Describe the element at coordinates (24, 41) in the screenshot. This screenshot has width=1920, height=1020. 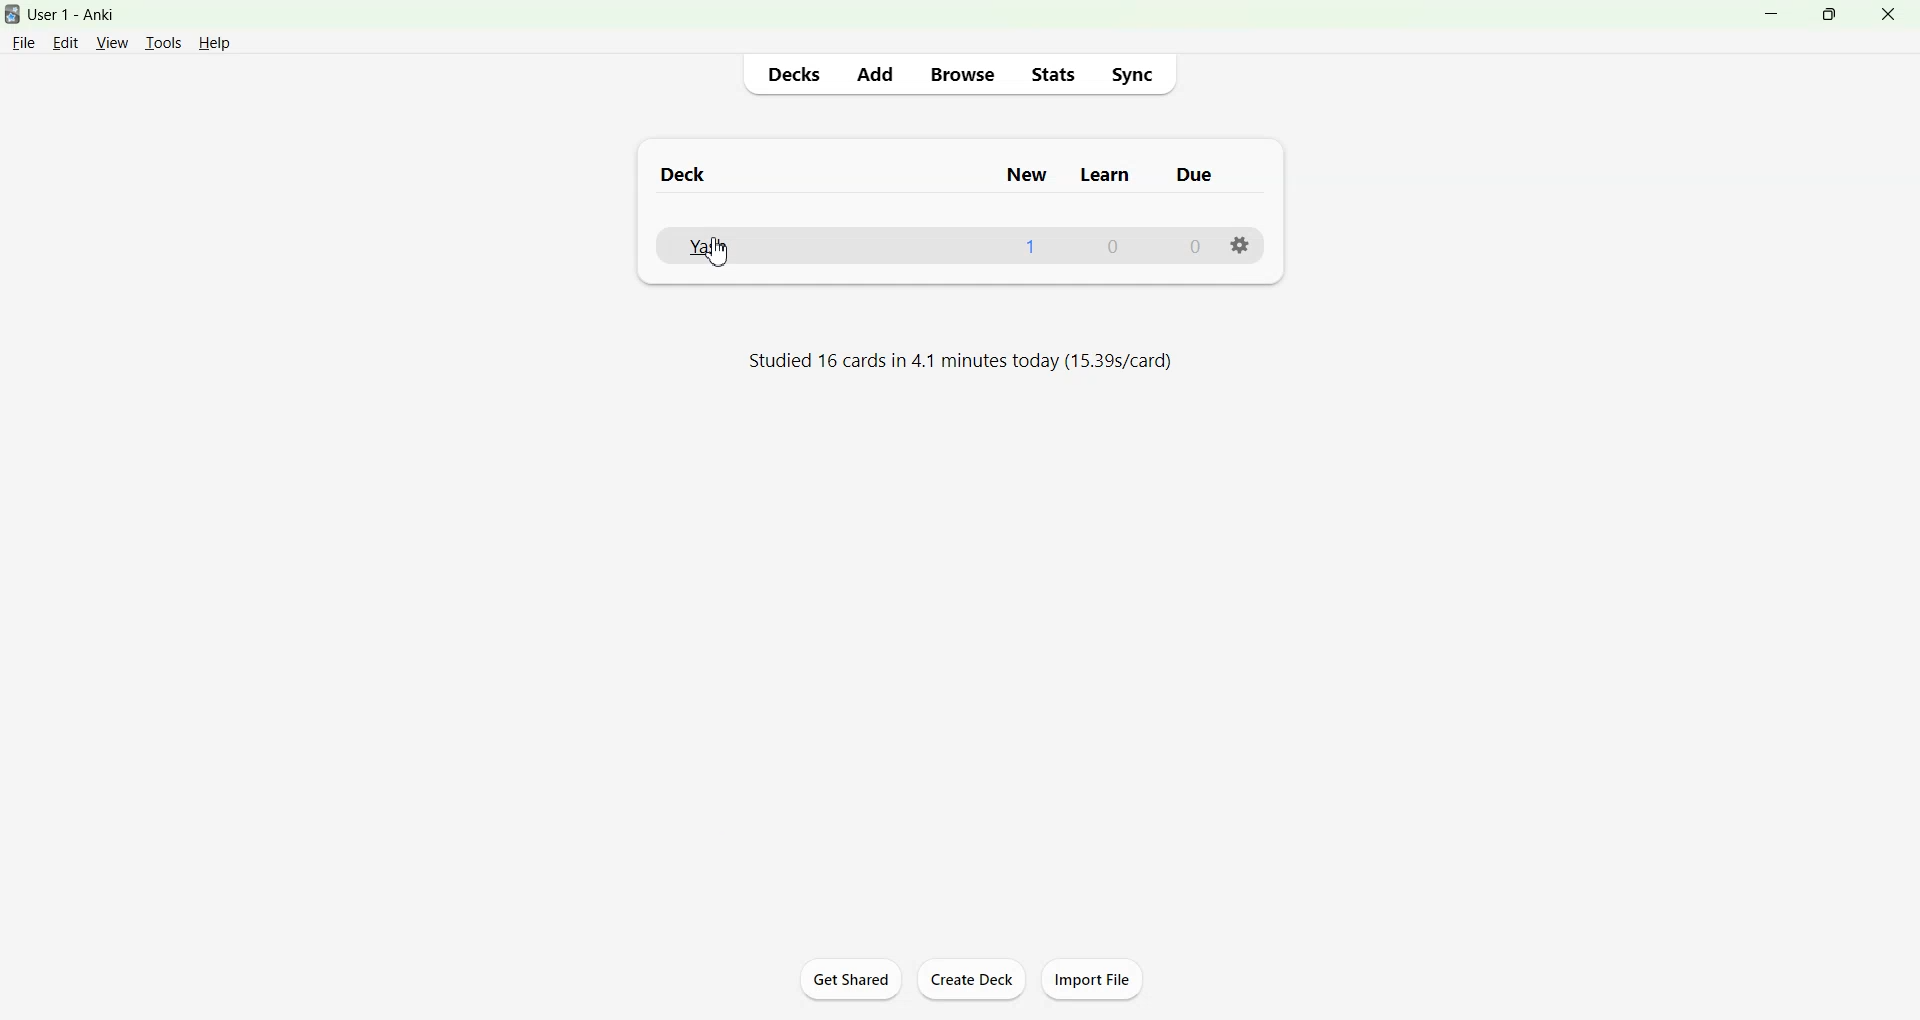
I see `File` at that location.